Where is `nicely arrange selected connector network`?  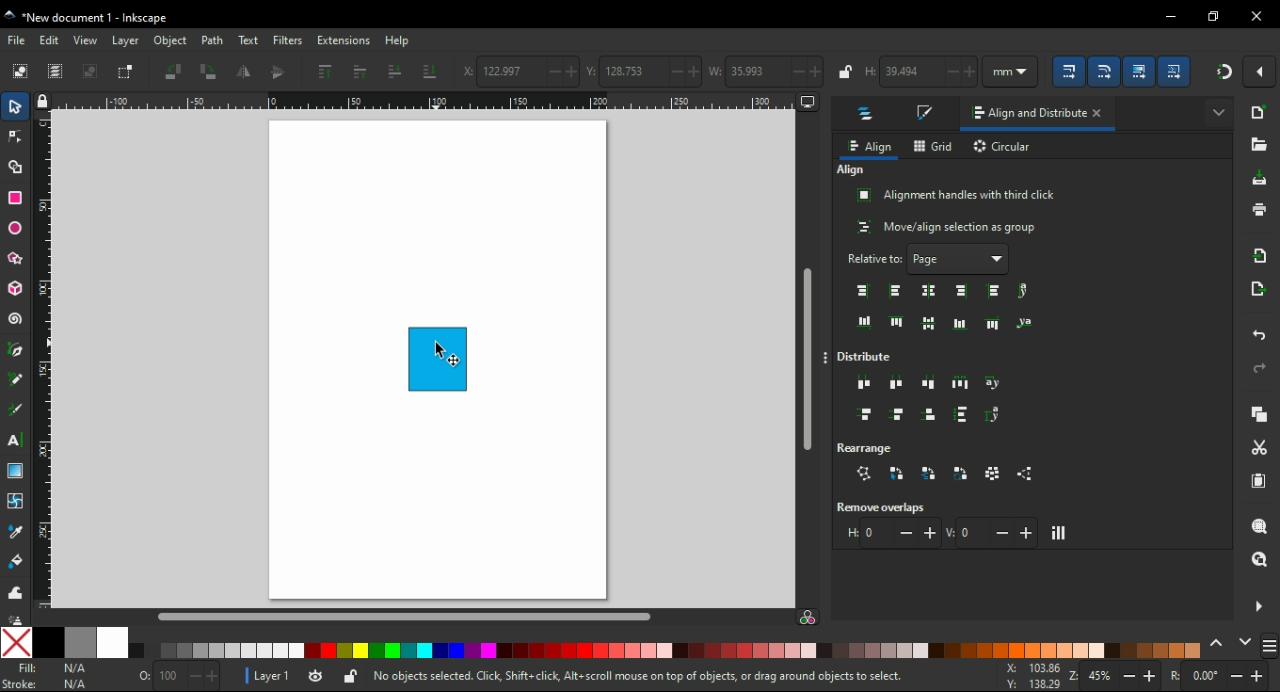 nicely arrange selected connector network is located at coordinates (866, 473).